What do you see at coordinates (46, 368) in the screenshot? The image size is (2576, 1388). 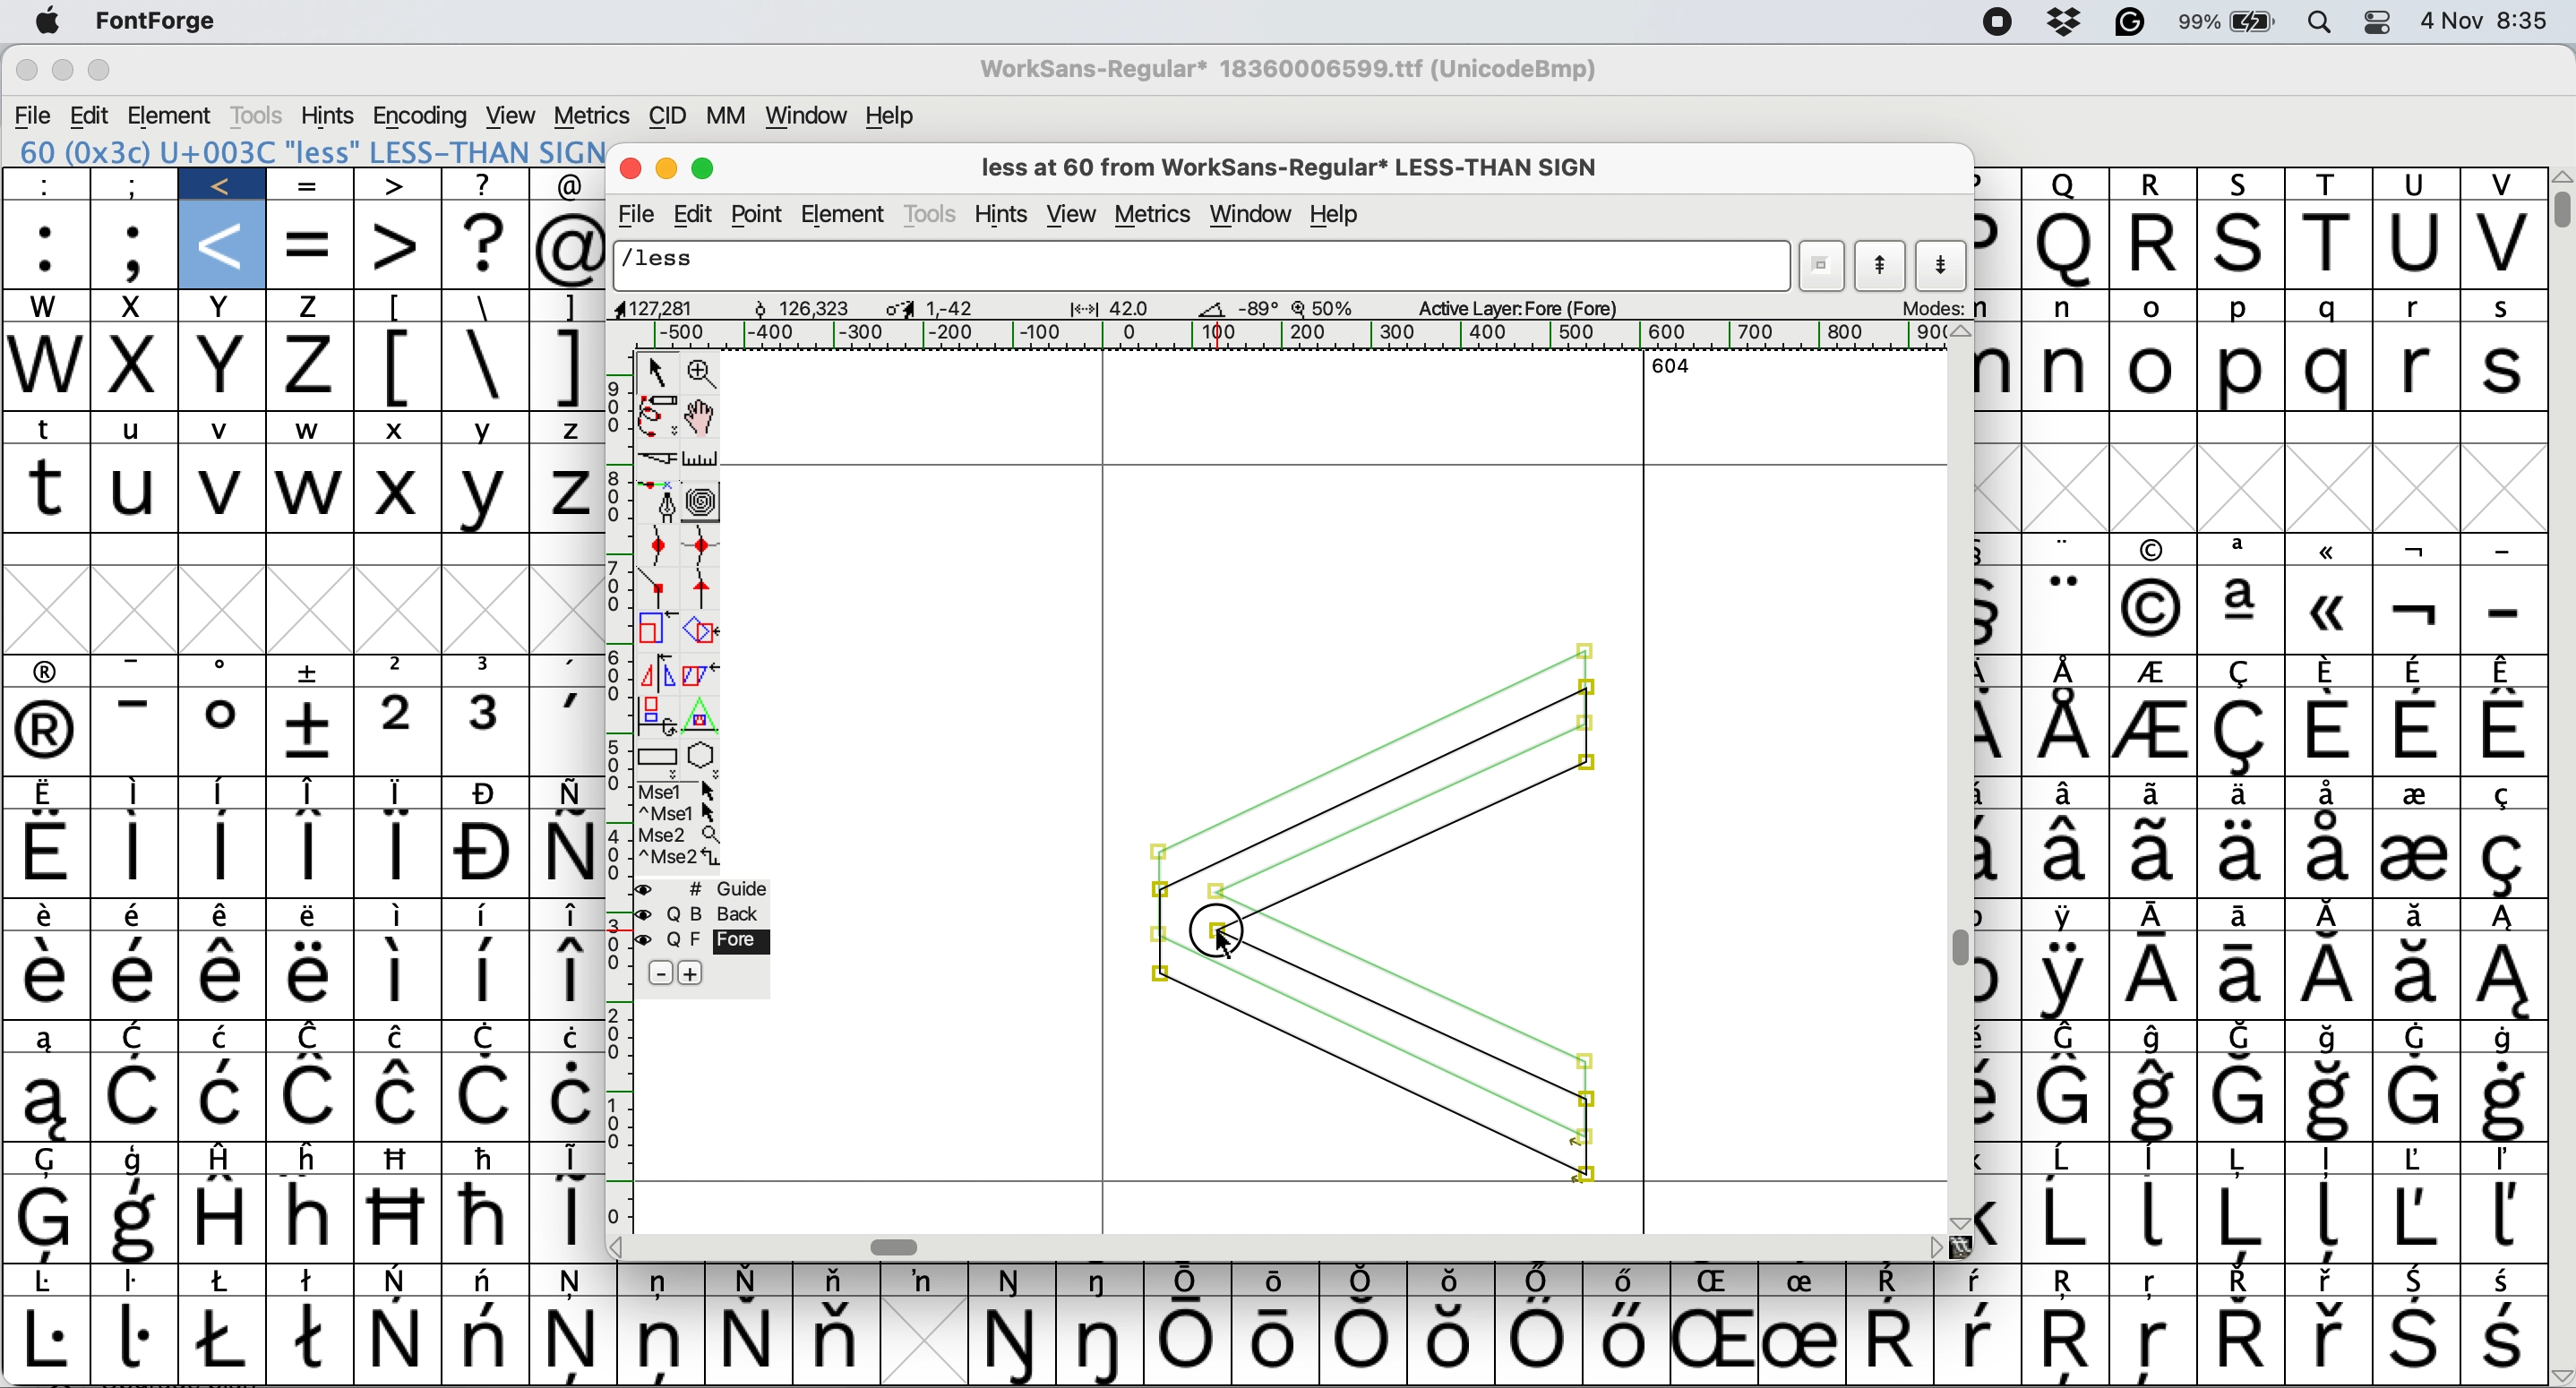 I see `w` at bounding box center [46, 368].